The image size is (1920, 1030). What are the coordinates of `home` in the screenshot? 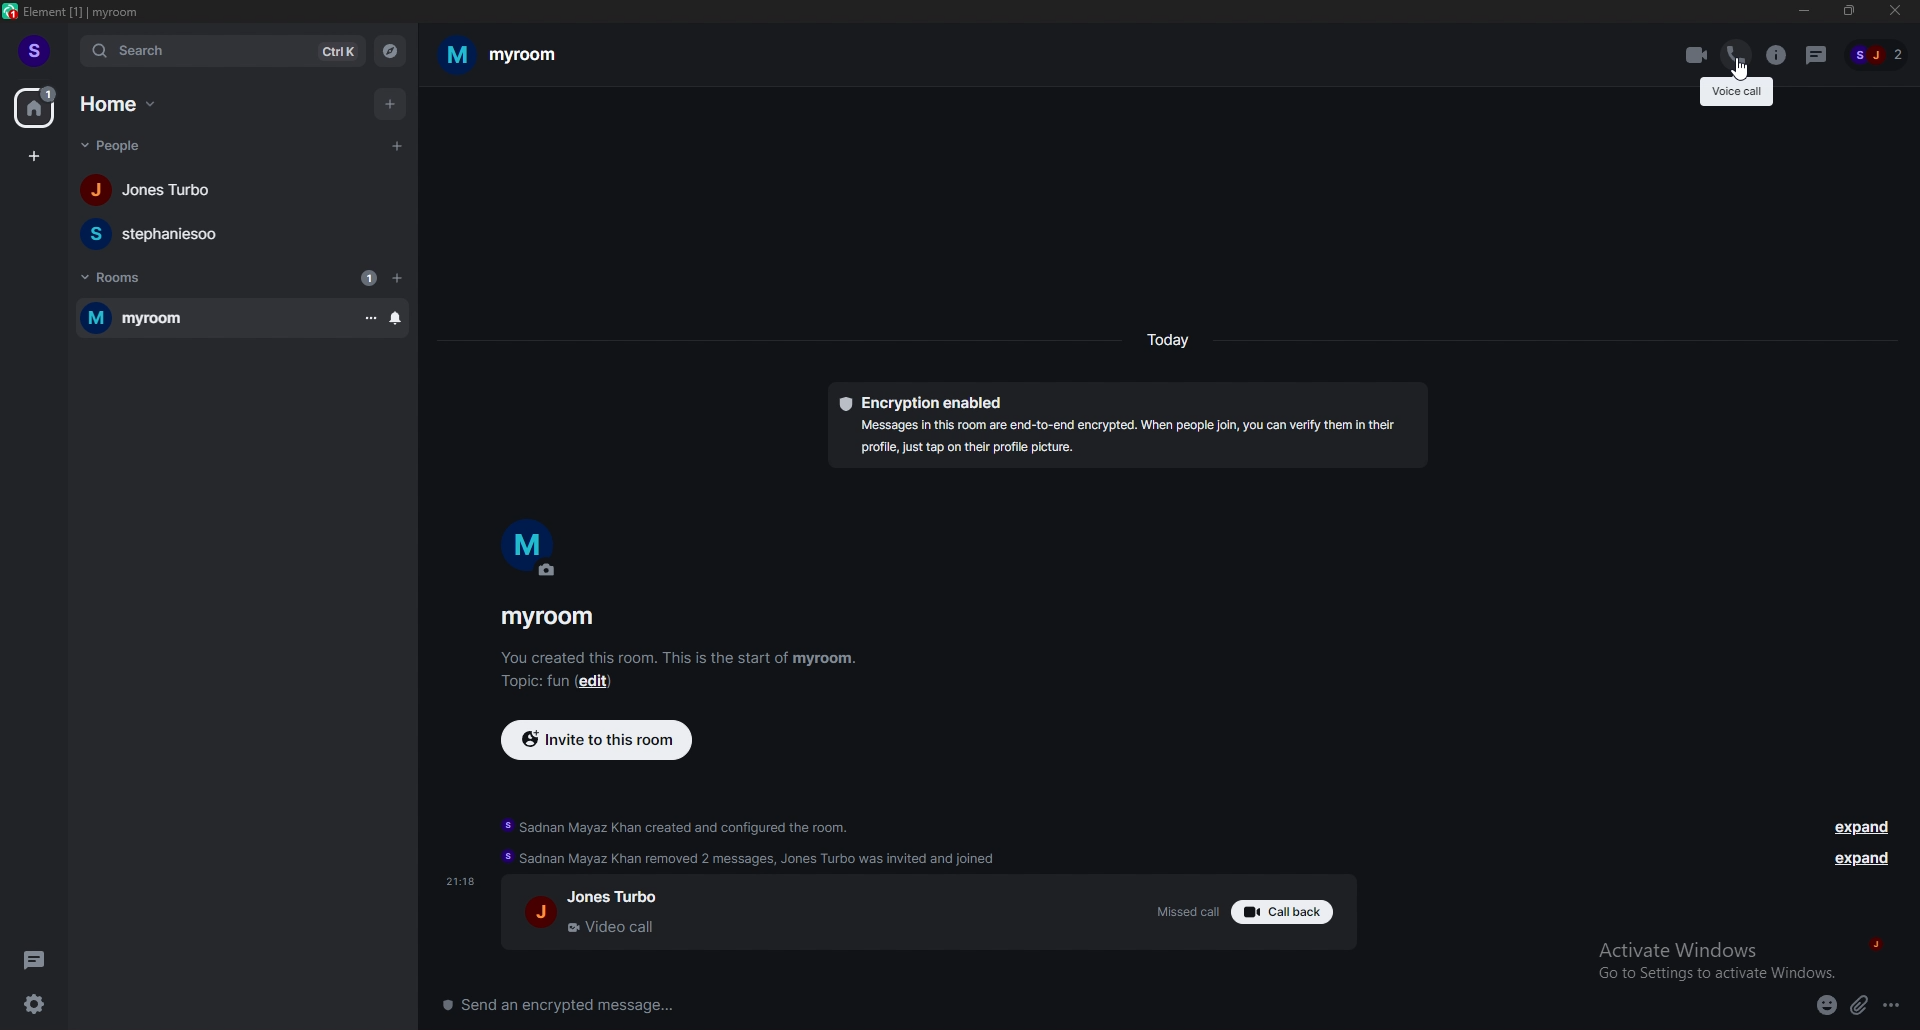 It's located at (125, 104).